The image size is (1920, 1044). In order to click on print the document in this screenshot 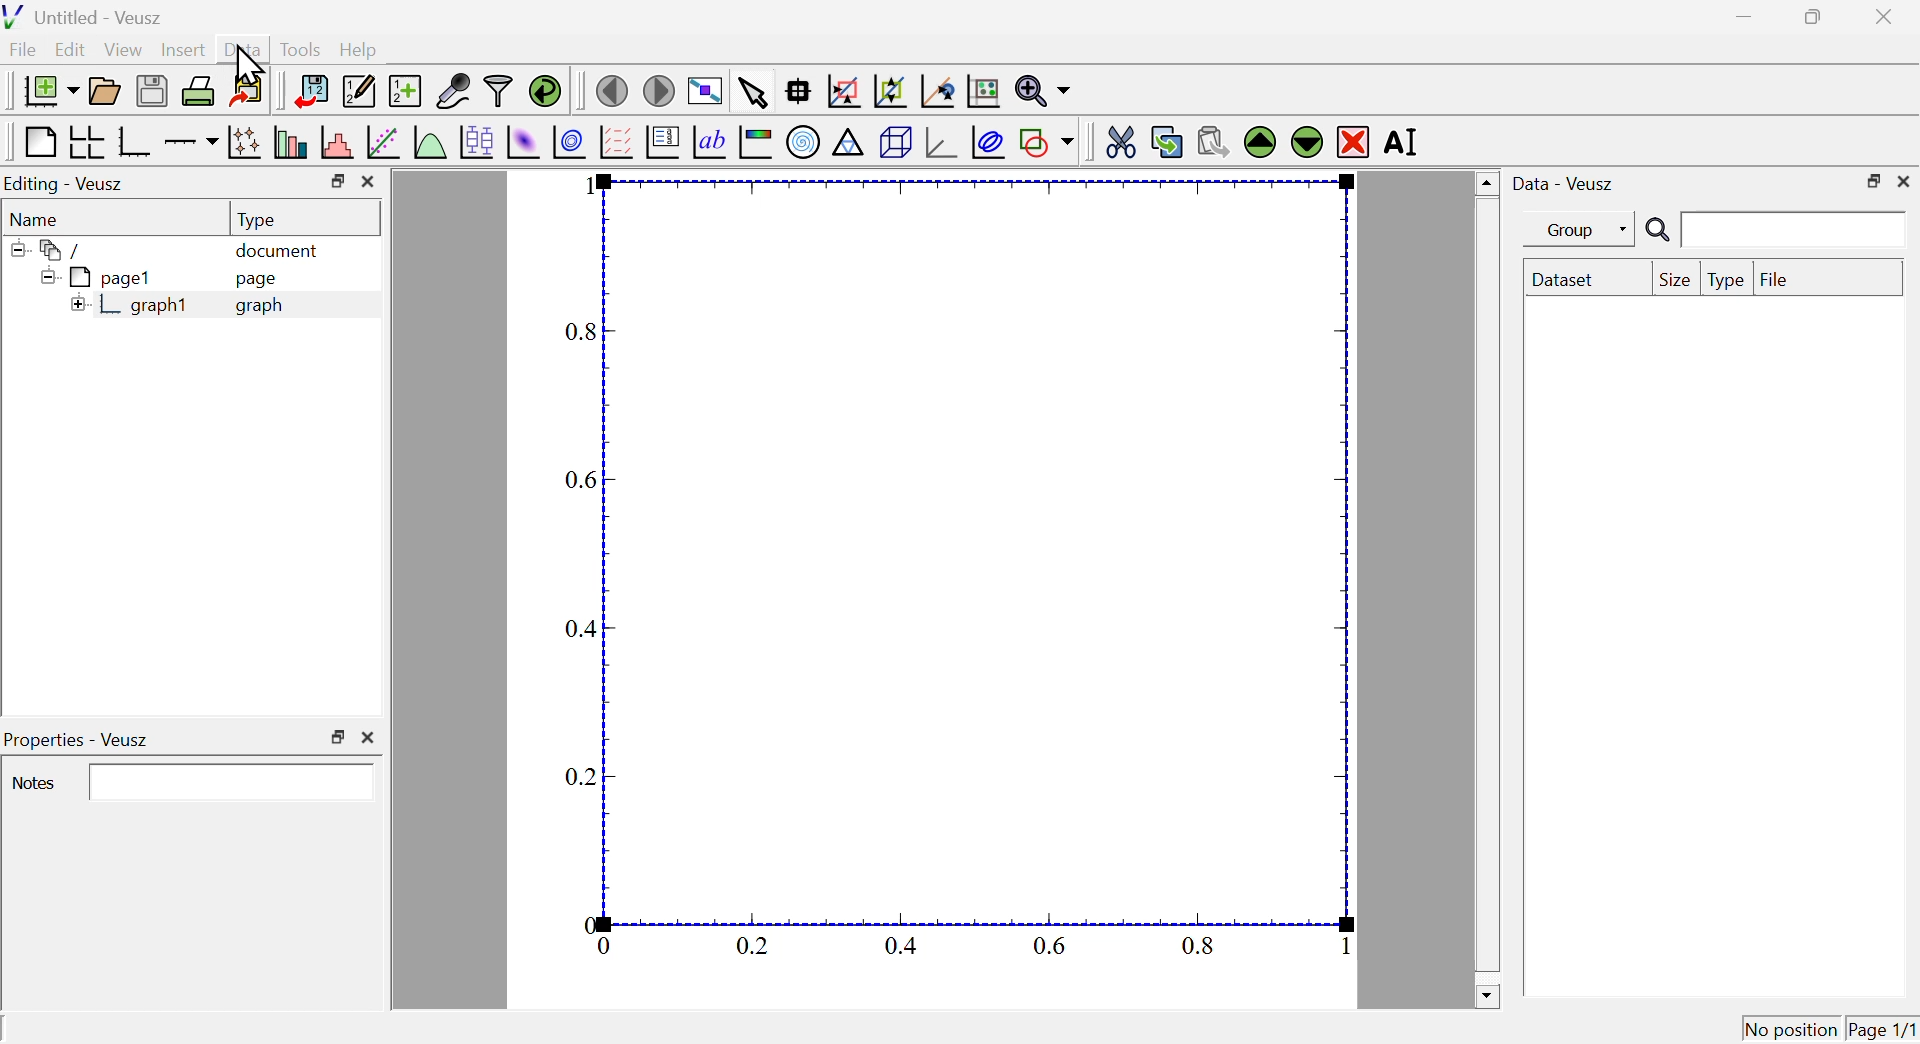, I will do `click(200, 91)`.